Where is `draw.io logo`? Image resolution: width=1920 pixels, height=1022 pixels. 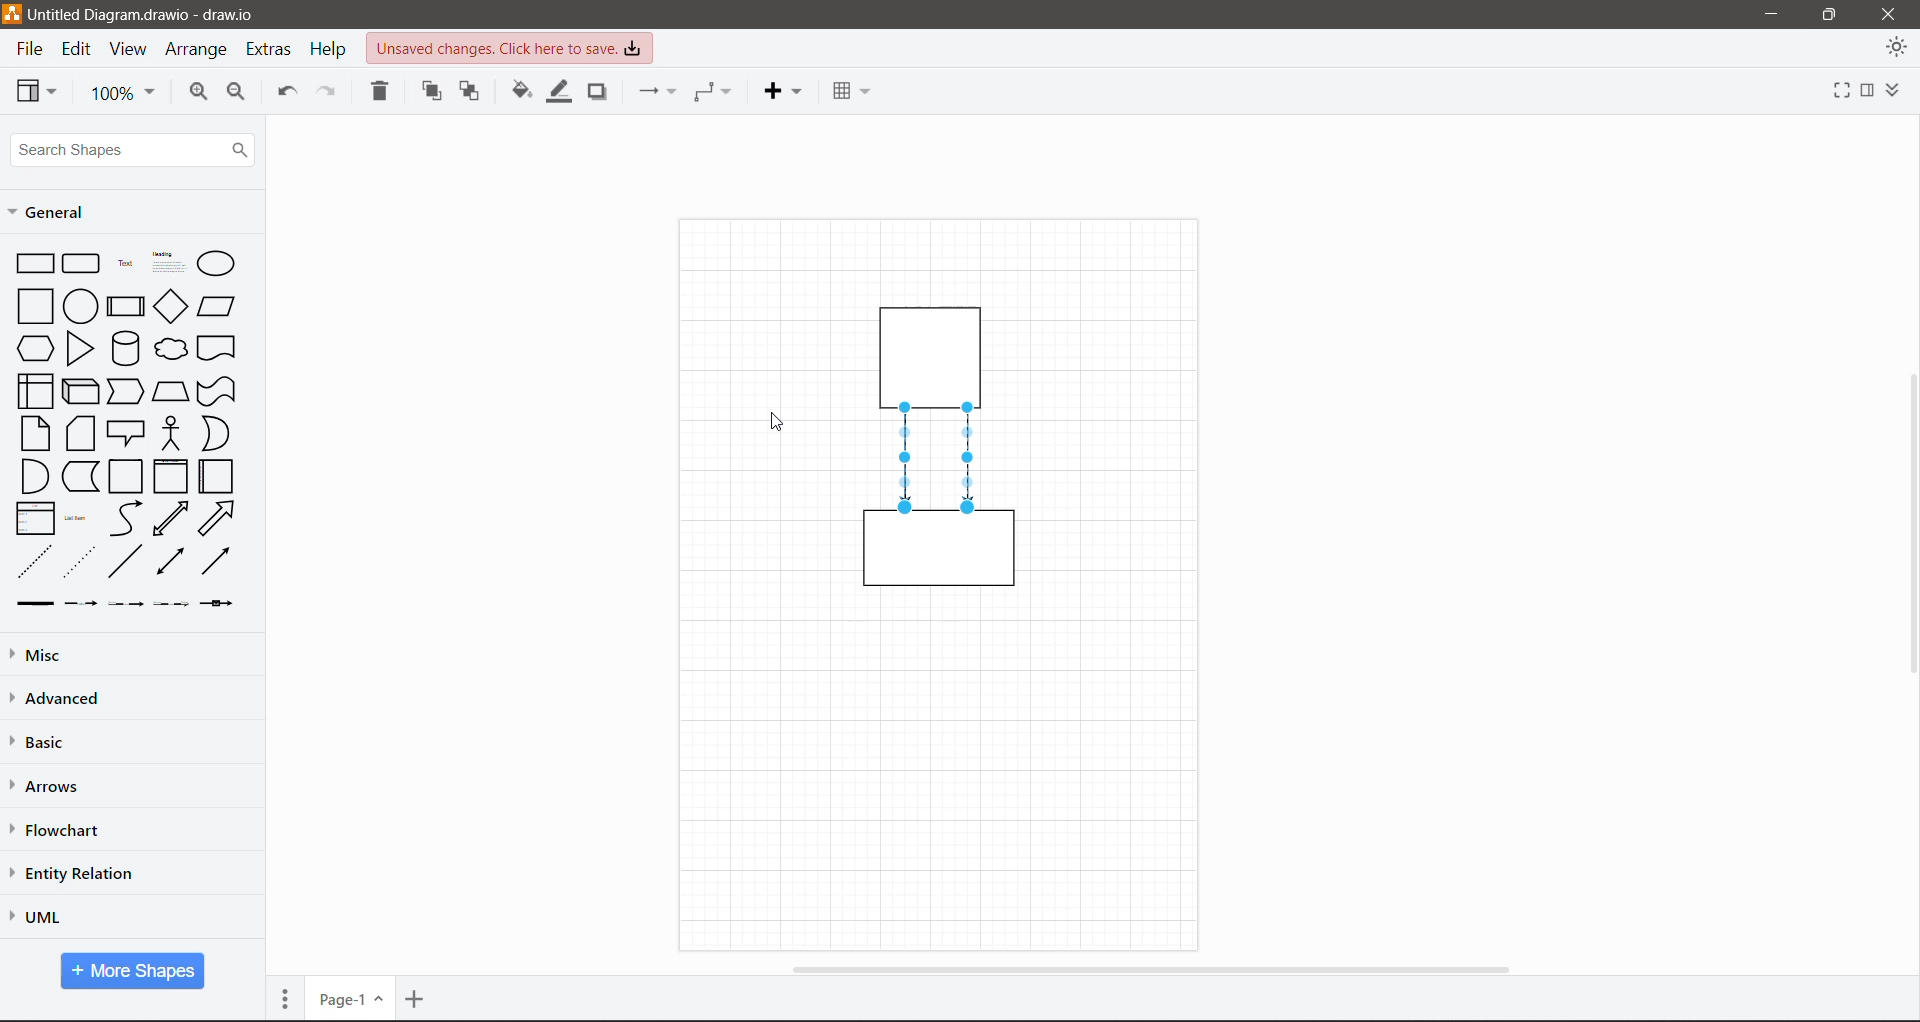 draw.io logo is located at coordinates (12, 13).